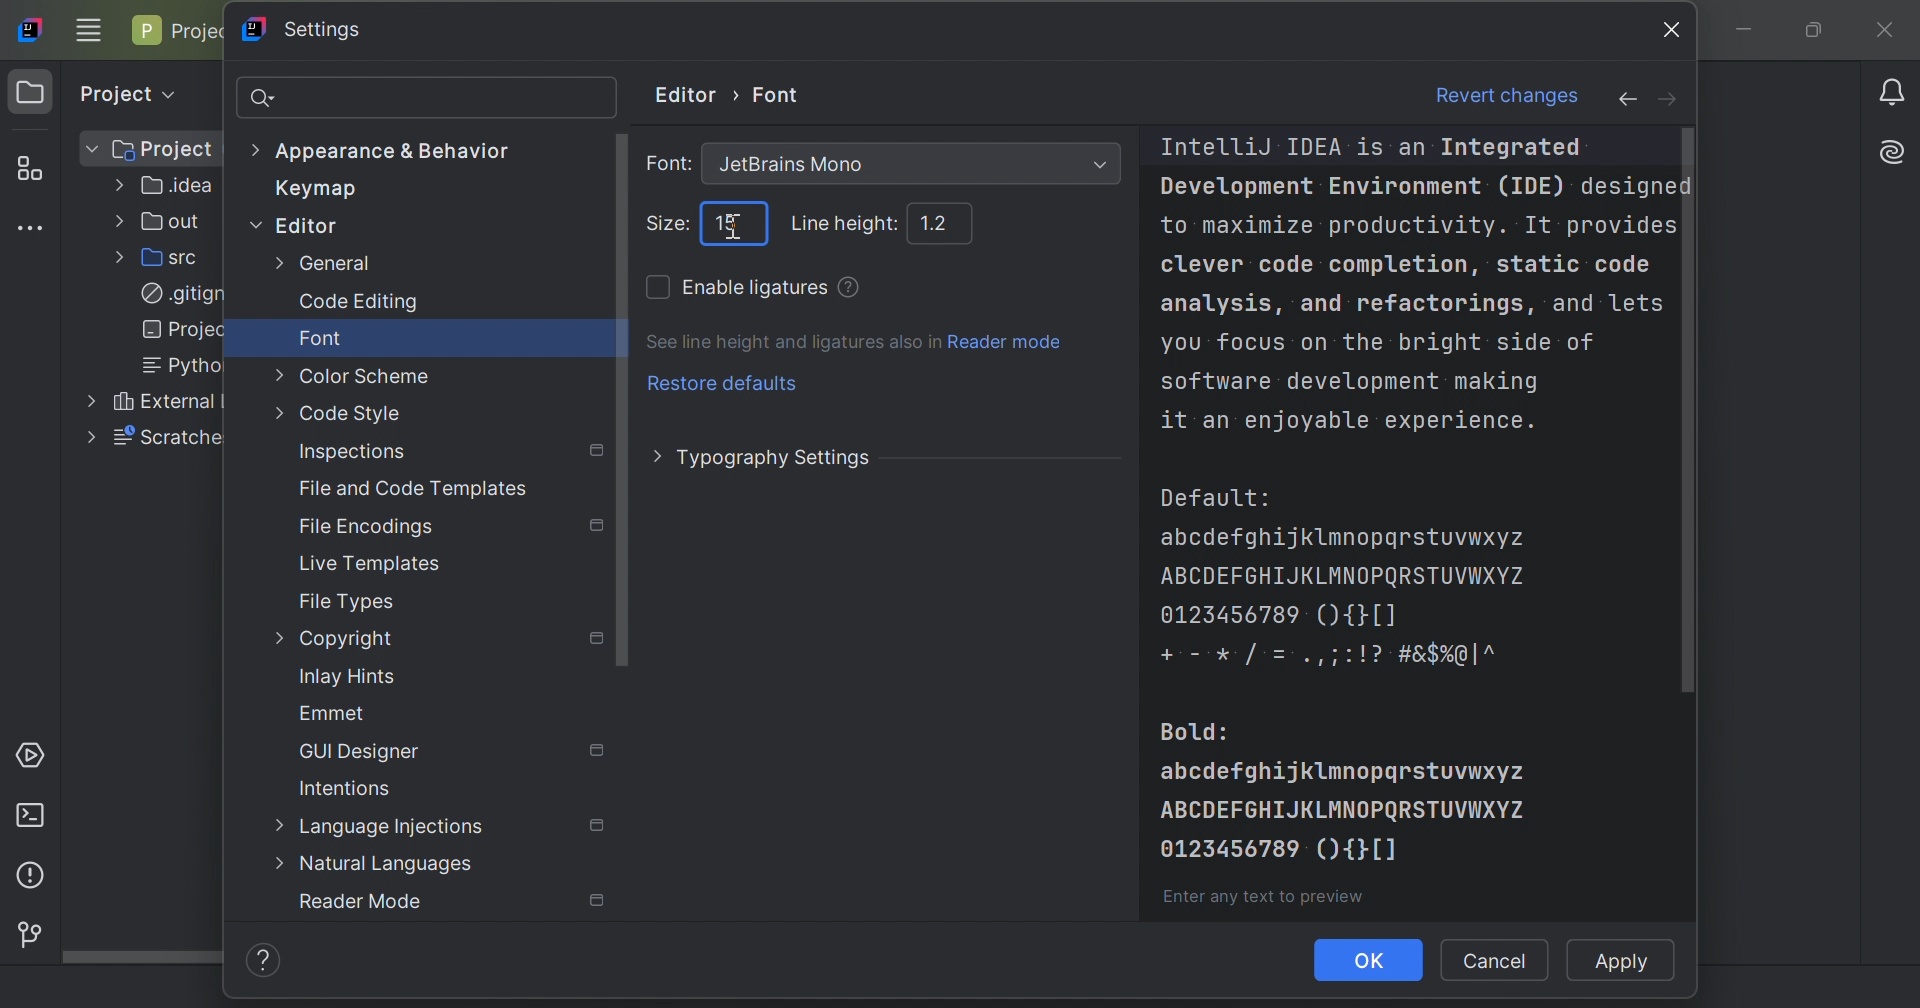  What do you see at coordinates (33, 28) in the screenshot?
I see `IntelliJ IDEA icon` at bounding box center [33, 28].